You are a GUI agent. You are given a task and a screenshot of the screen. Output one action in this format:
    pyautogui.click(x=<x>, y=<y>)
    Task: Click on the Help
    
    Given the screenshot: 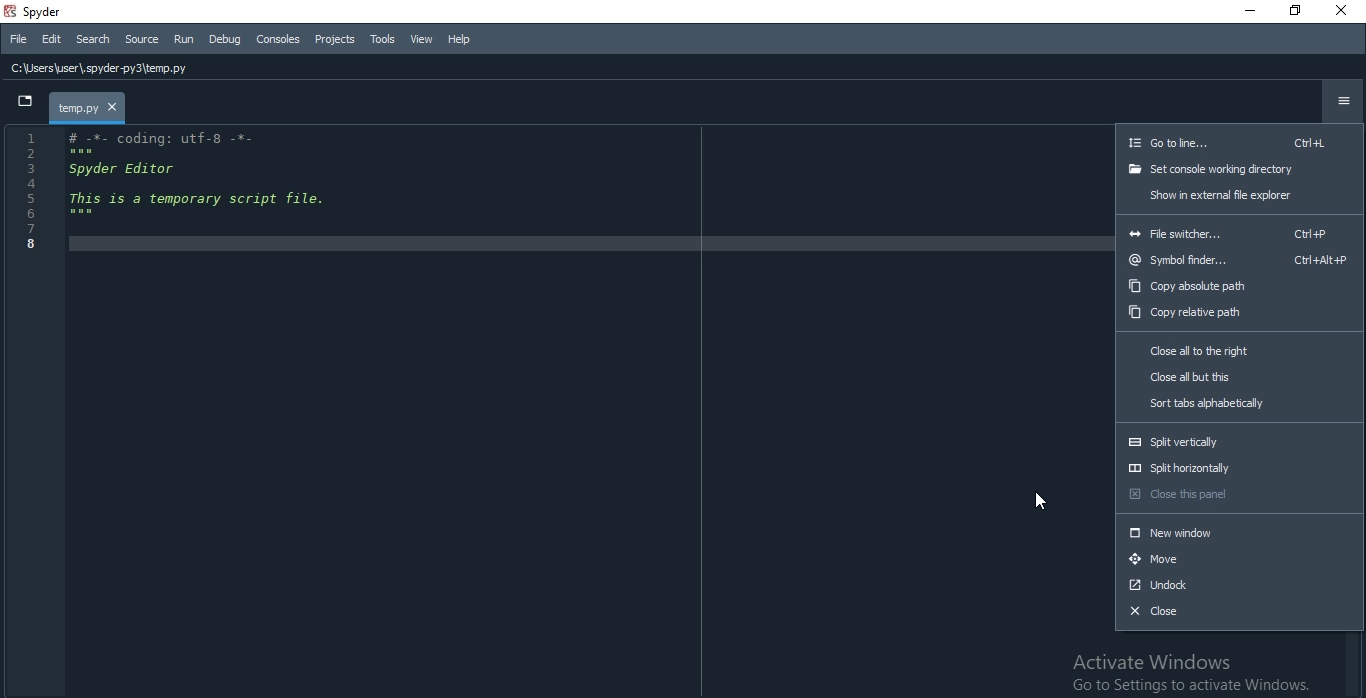 What is the action you would take?
    pyautogui.click(x=460, y=40)
    